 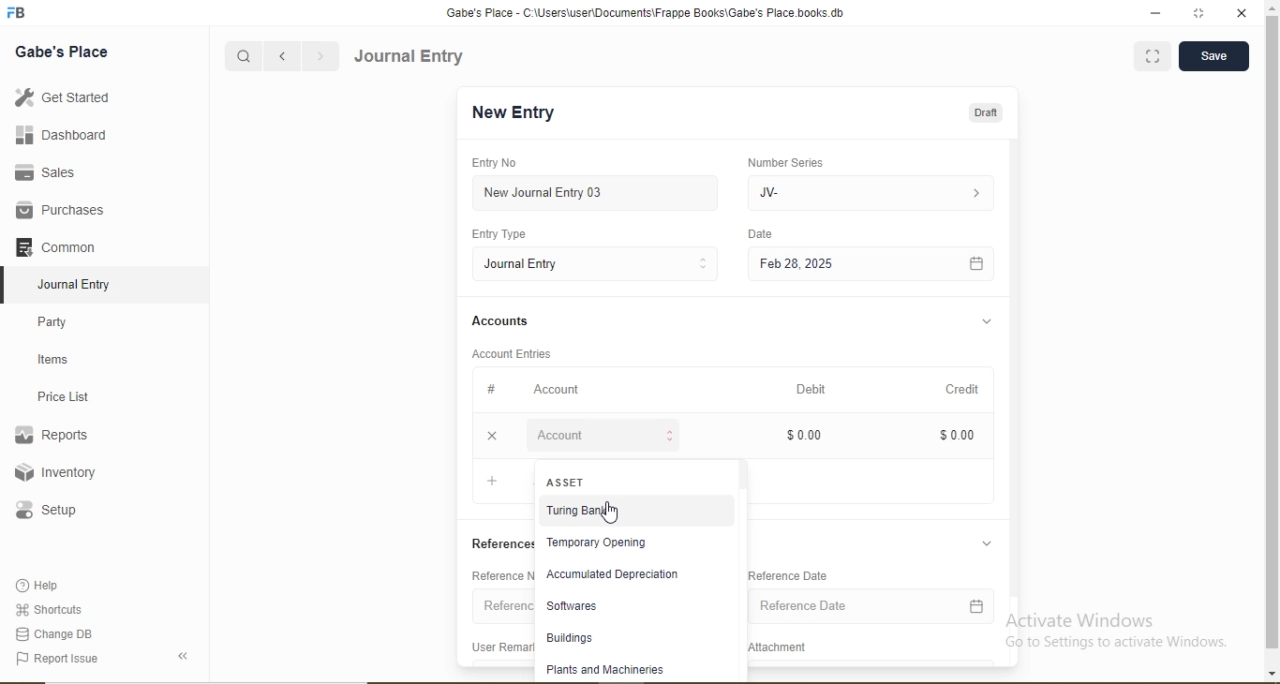 I want to click on Gabe's Place, so click(x=62, y=52).